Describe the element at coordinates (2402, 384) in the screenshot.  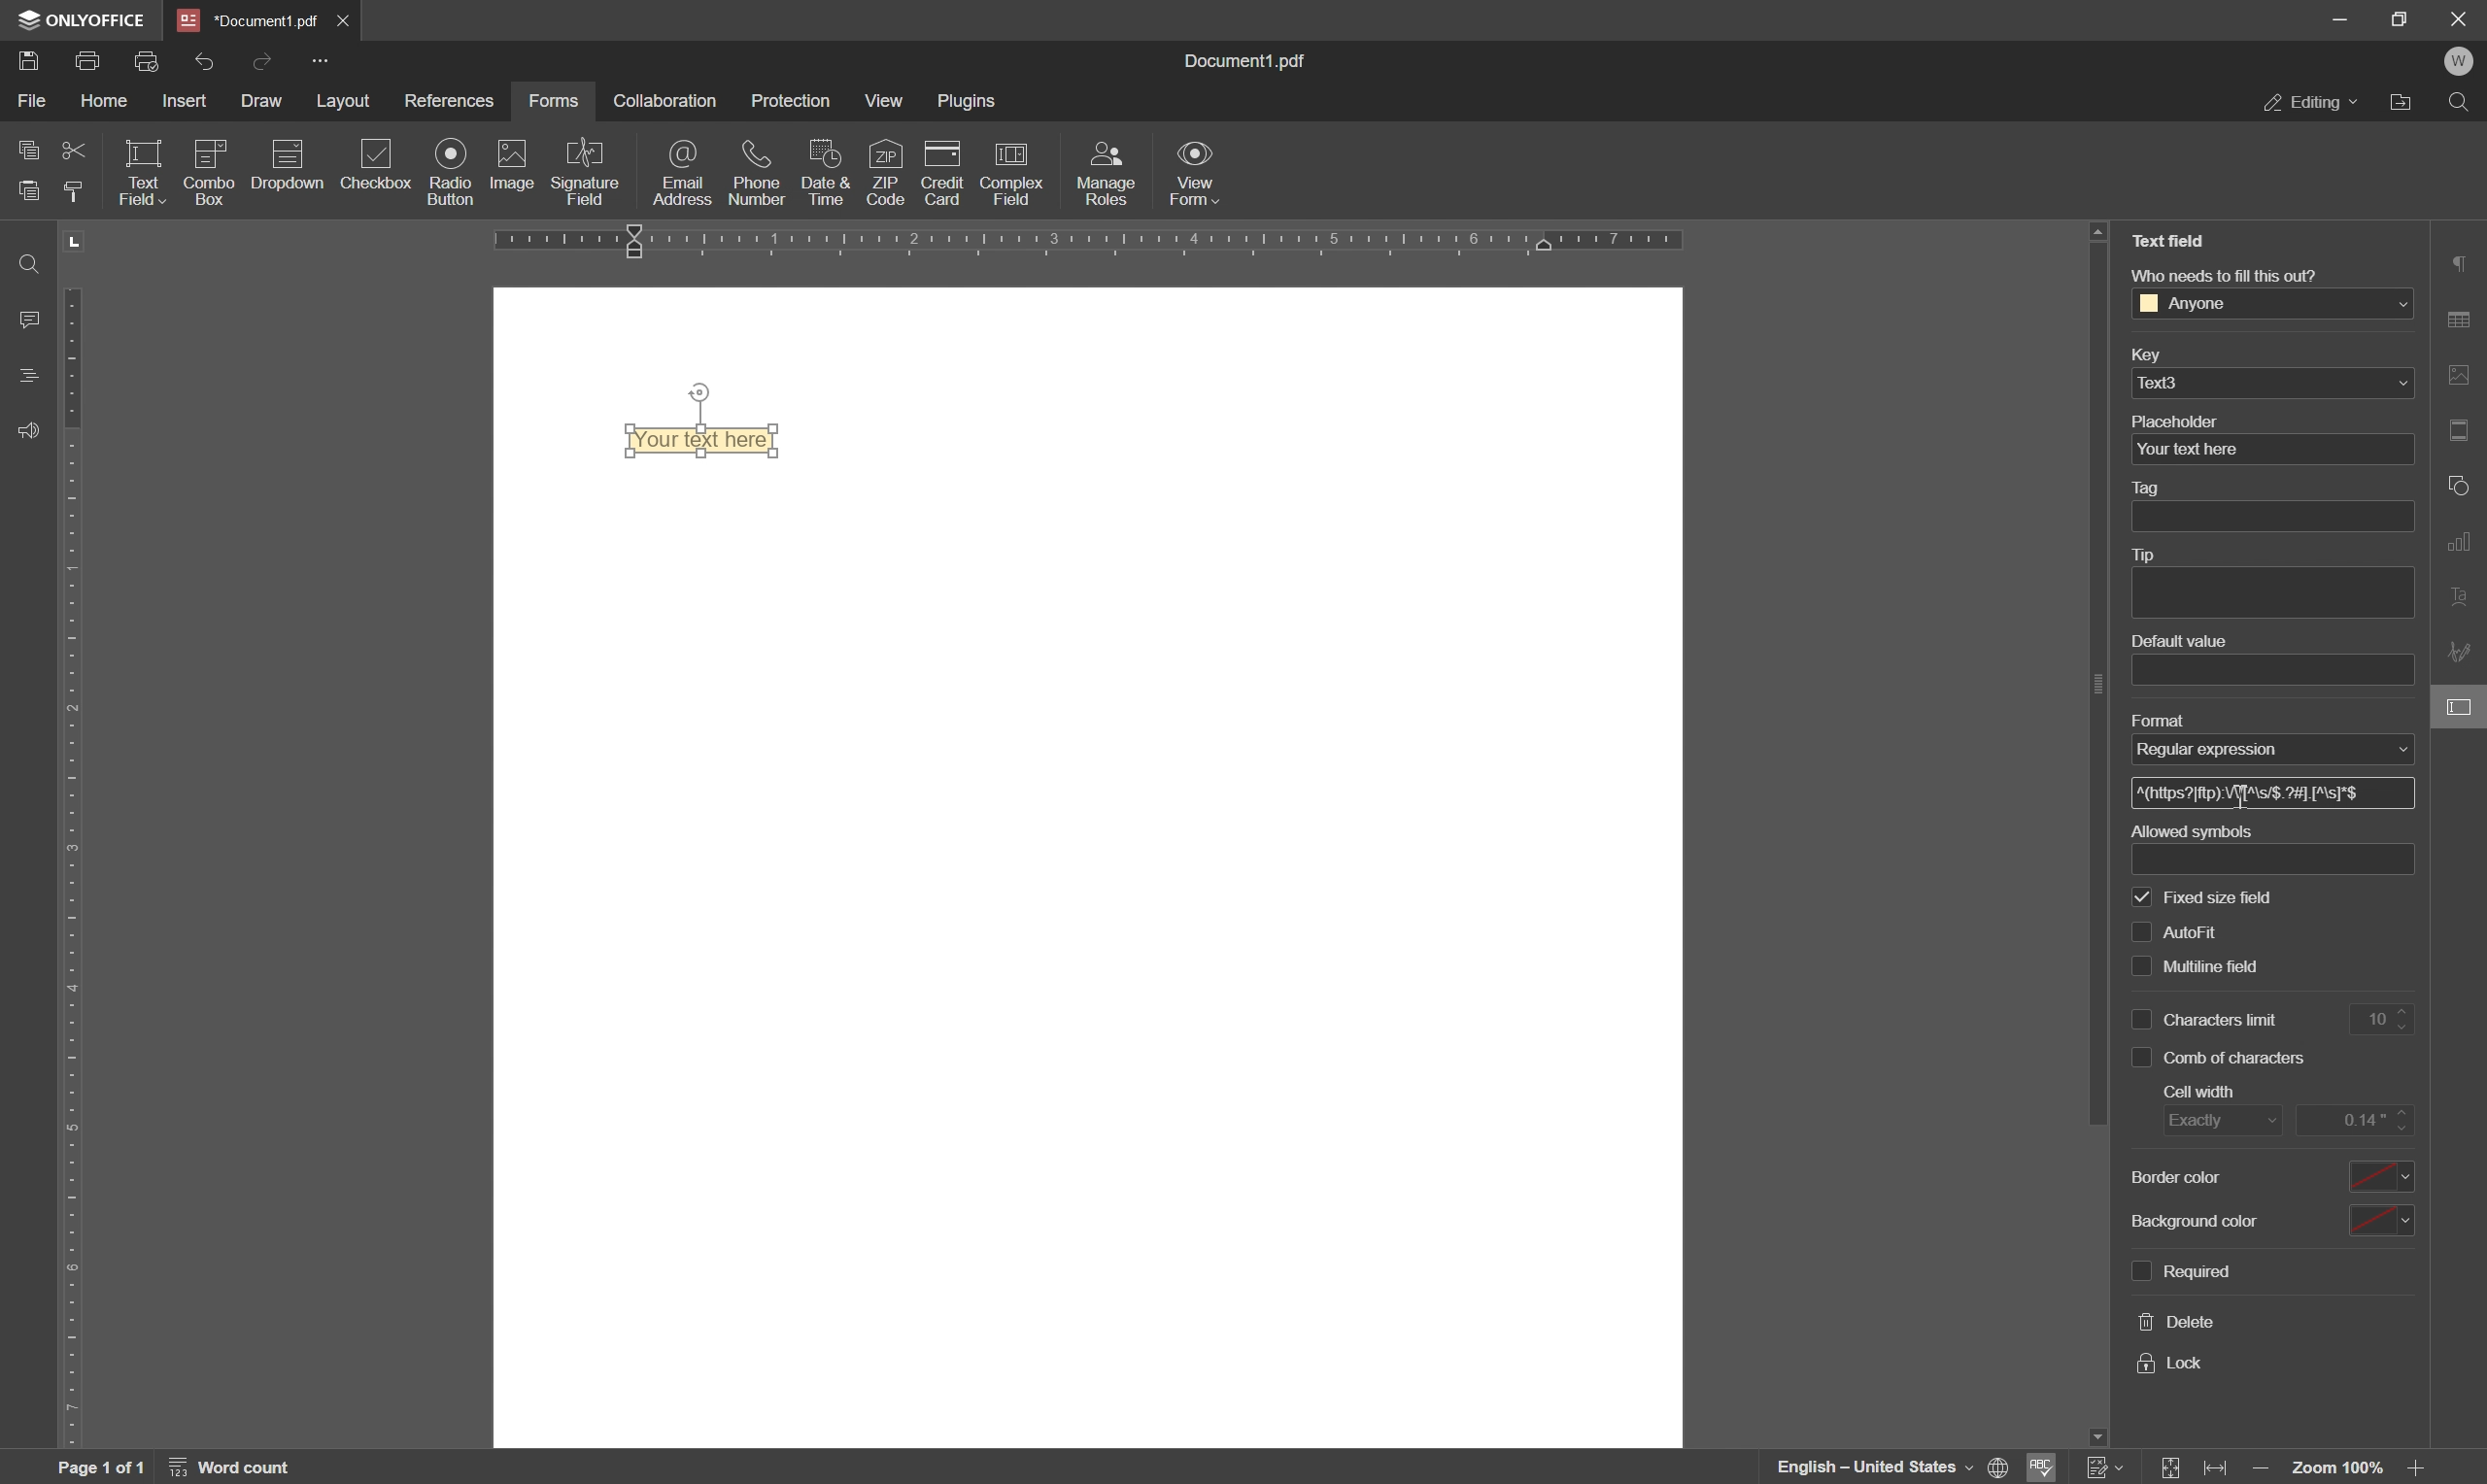
I see `drop down` at that location.